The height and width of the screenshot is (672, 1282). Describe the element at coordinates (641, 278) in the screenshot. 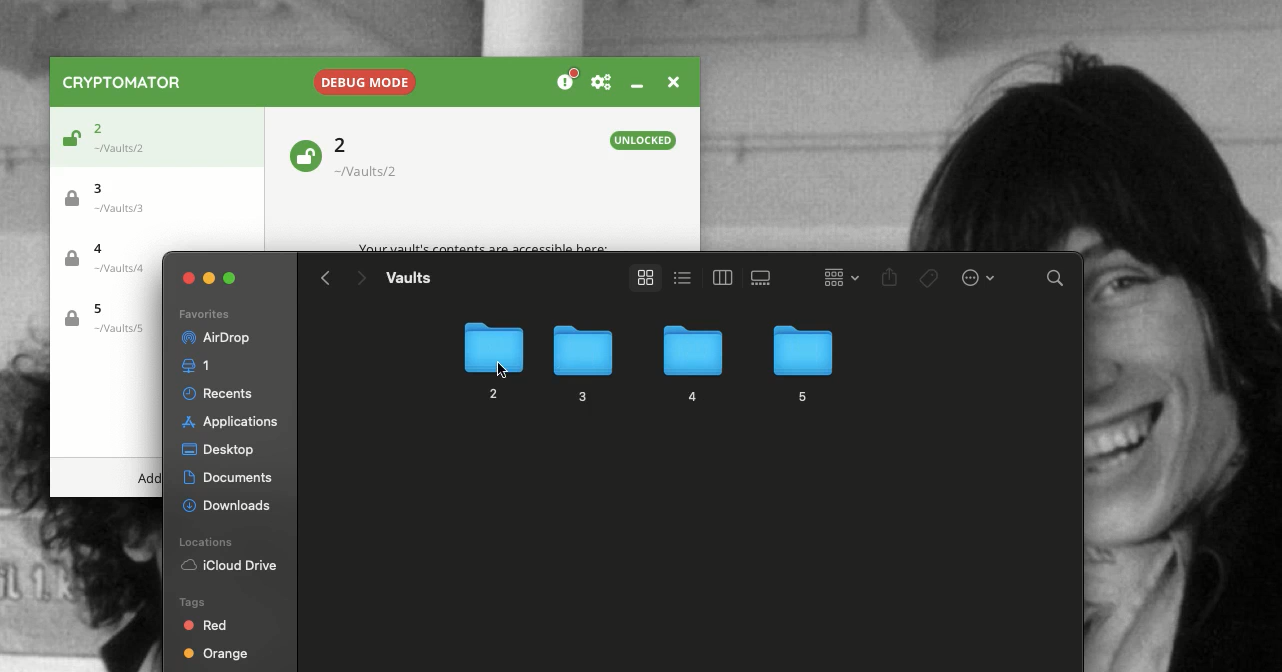

I see `View` at that location.